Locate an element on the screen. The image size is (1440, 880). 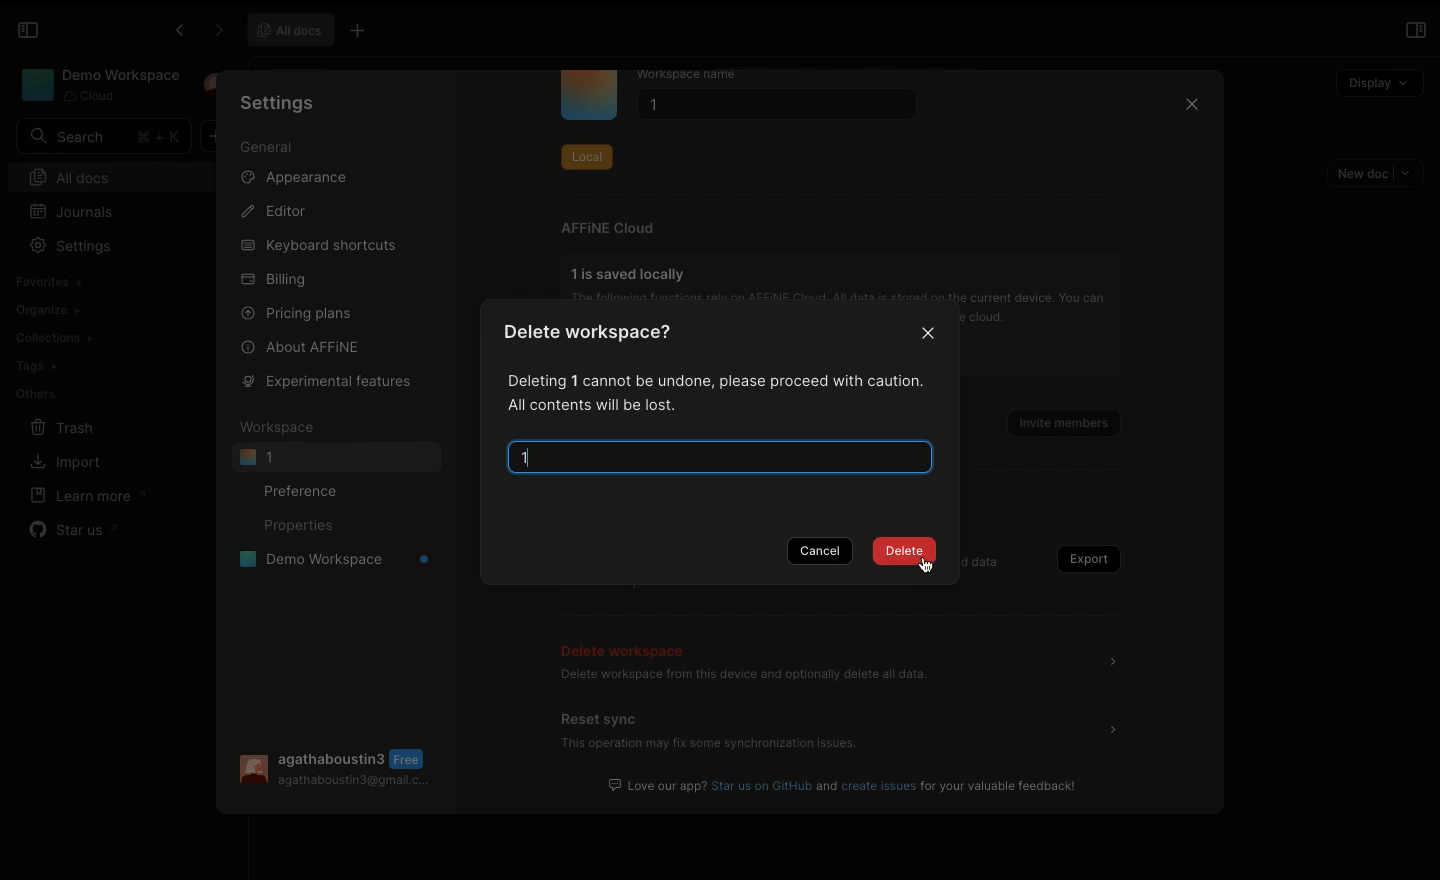
Accordion is located at coordinates (1119, 664).